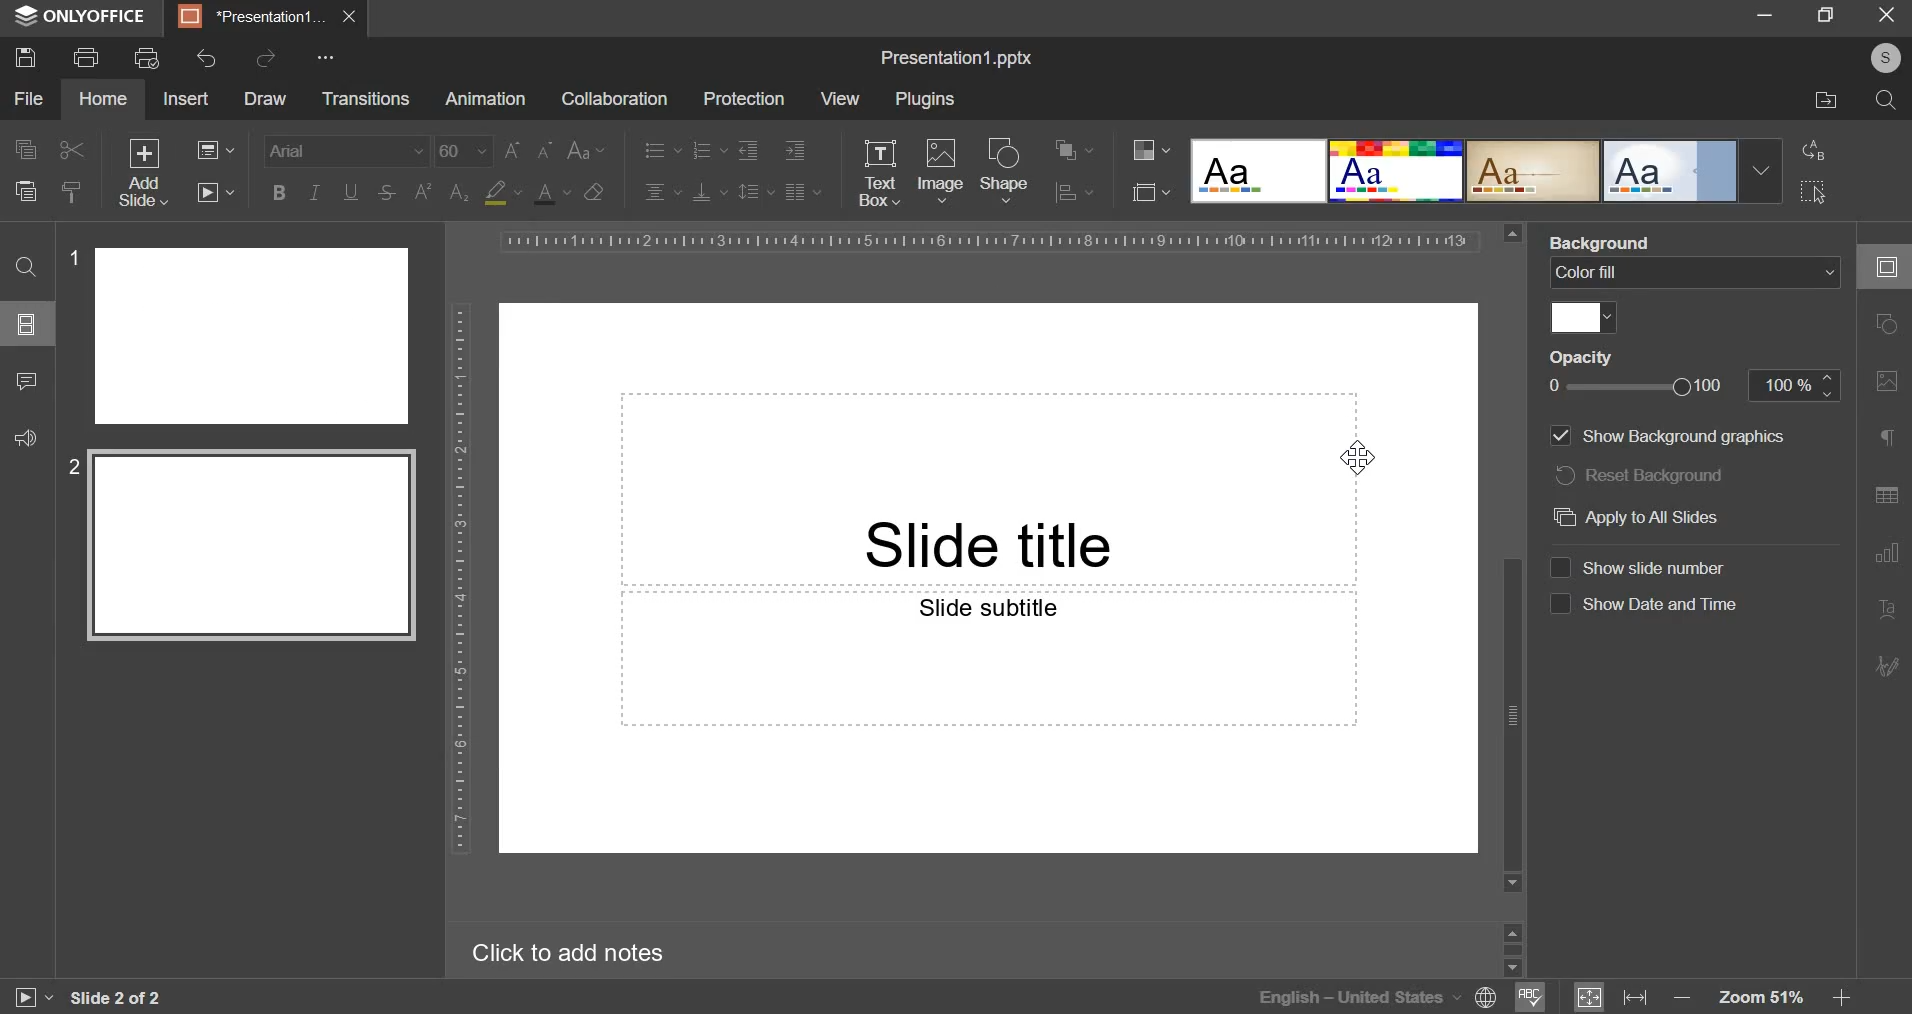 Image resolution: width=1912 pixels, height=1014 pixels. Describe the element at coordinates (102, 99) in the screenshot. I see `home` at that location.